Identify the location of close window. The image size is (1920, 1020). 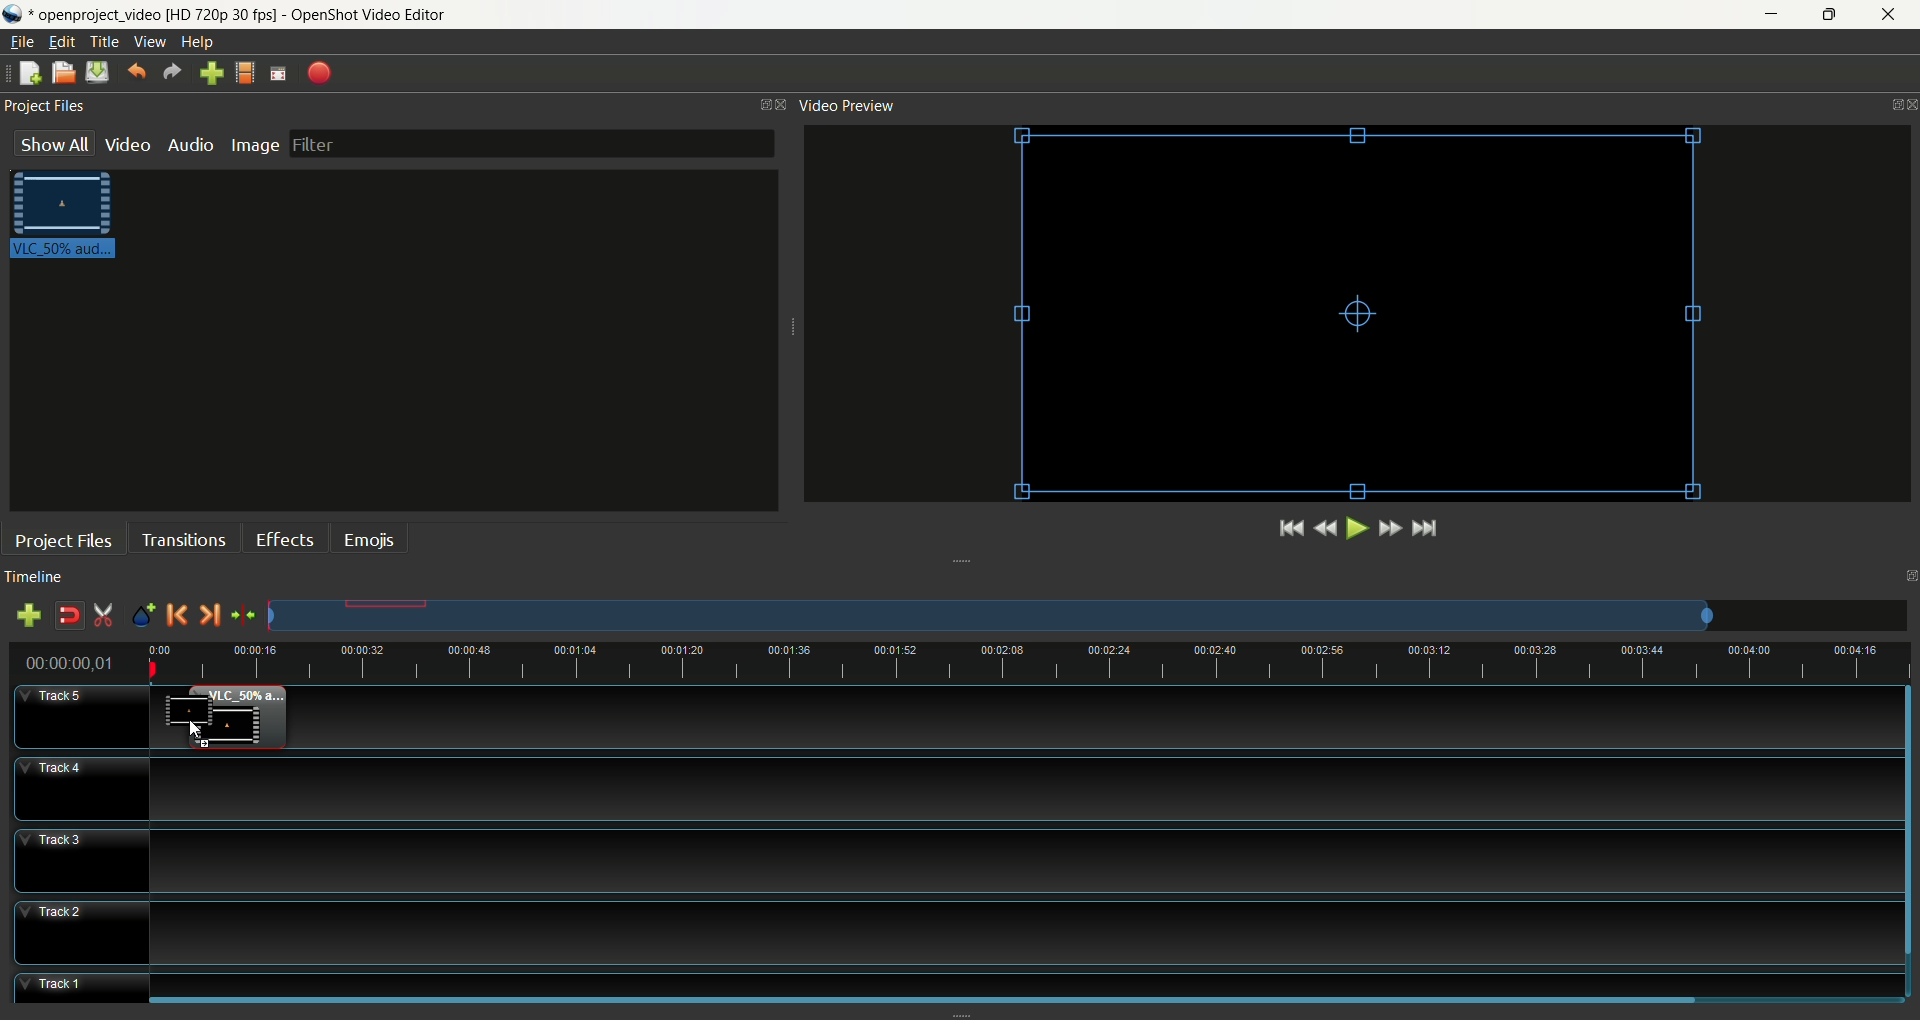
(785, 103).